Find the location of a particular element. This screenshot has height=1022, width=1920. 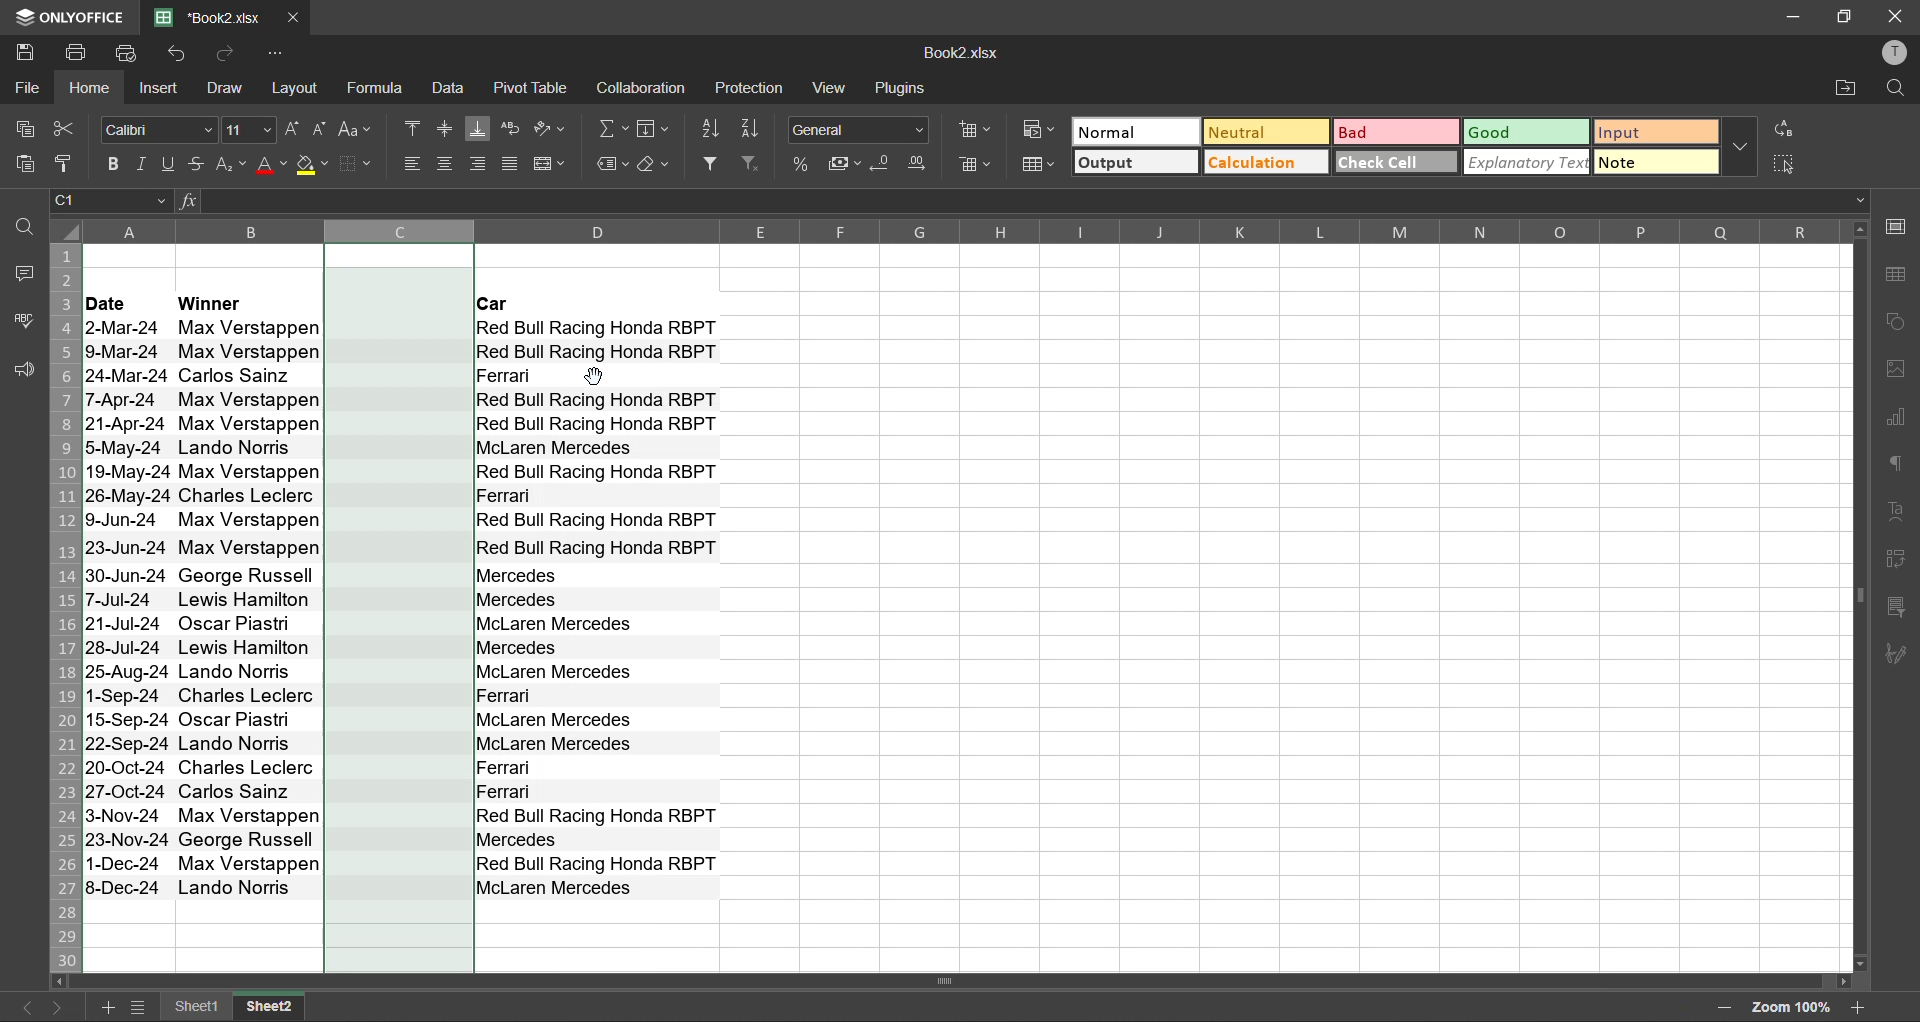

replace is located at coordinates (1785, 132).